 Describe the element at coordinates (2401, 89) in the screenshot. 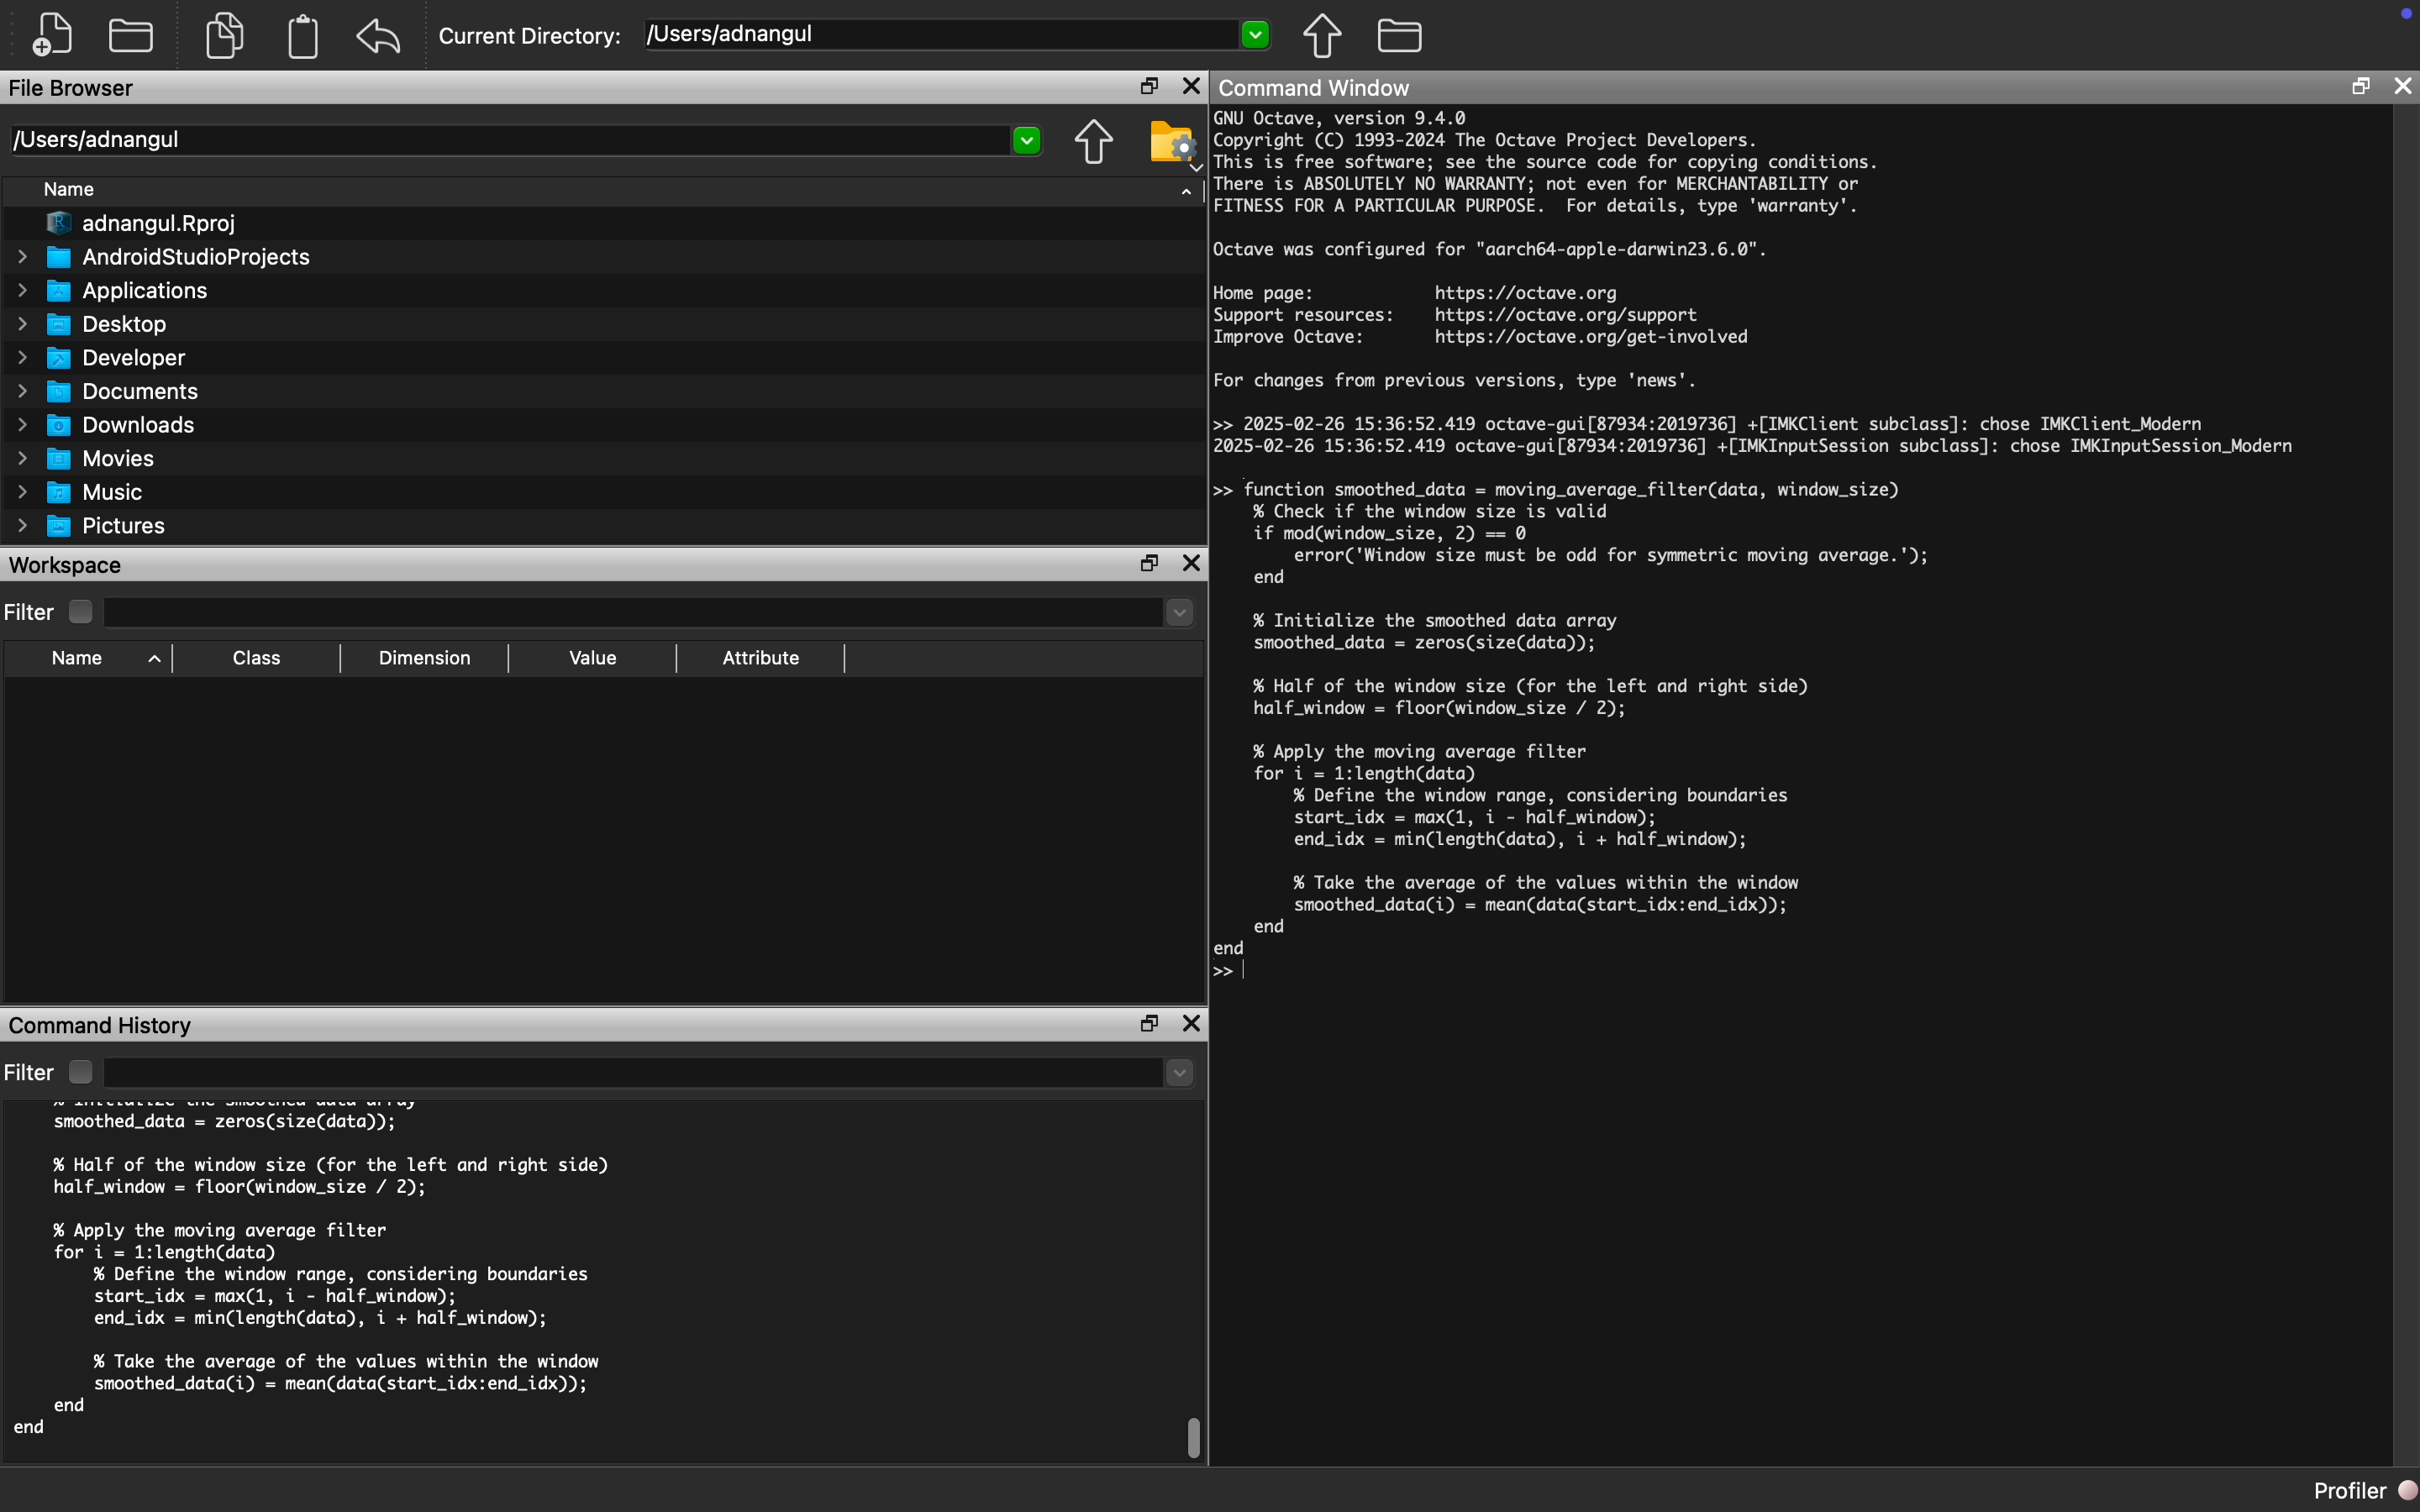

I see `Close` at that location.